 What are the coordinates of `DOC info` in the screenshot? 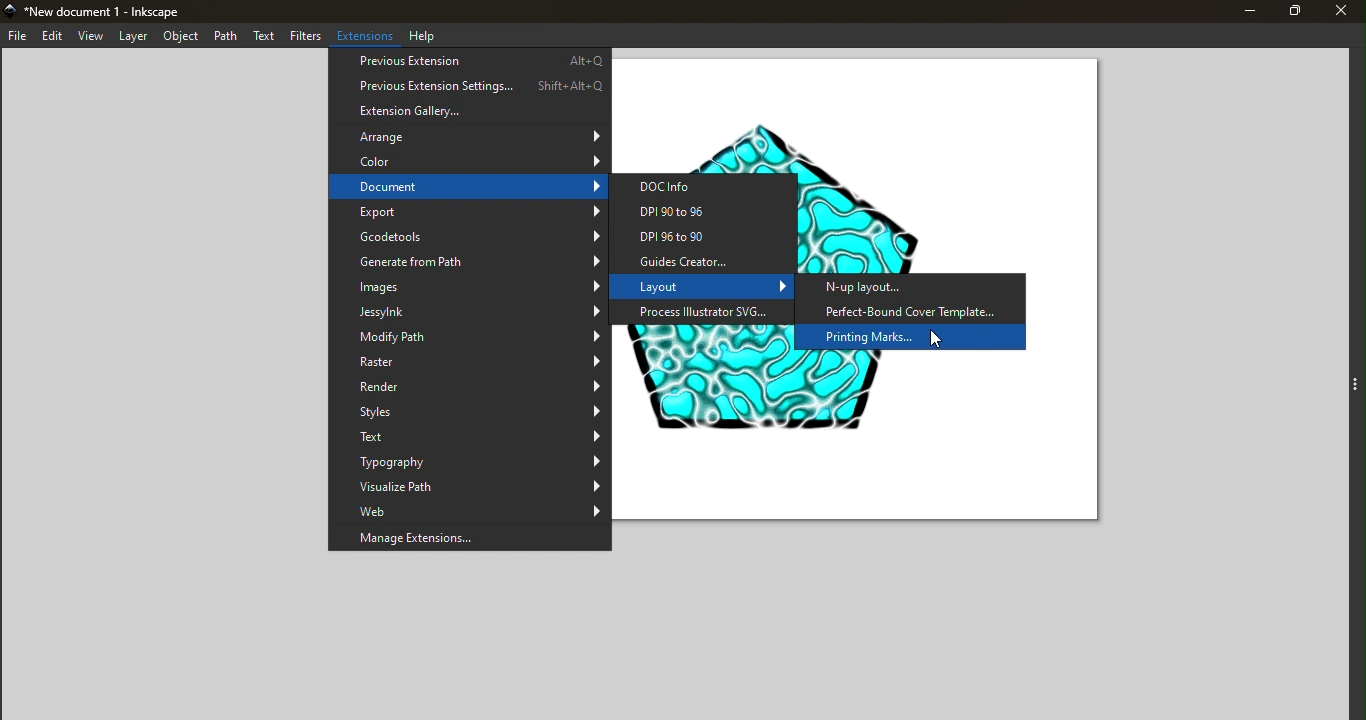 It's located at (709, 186).